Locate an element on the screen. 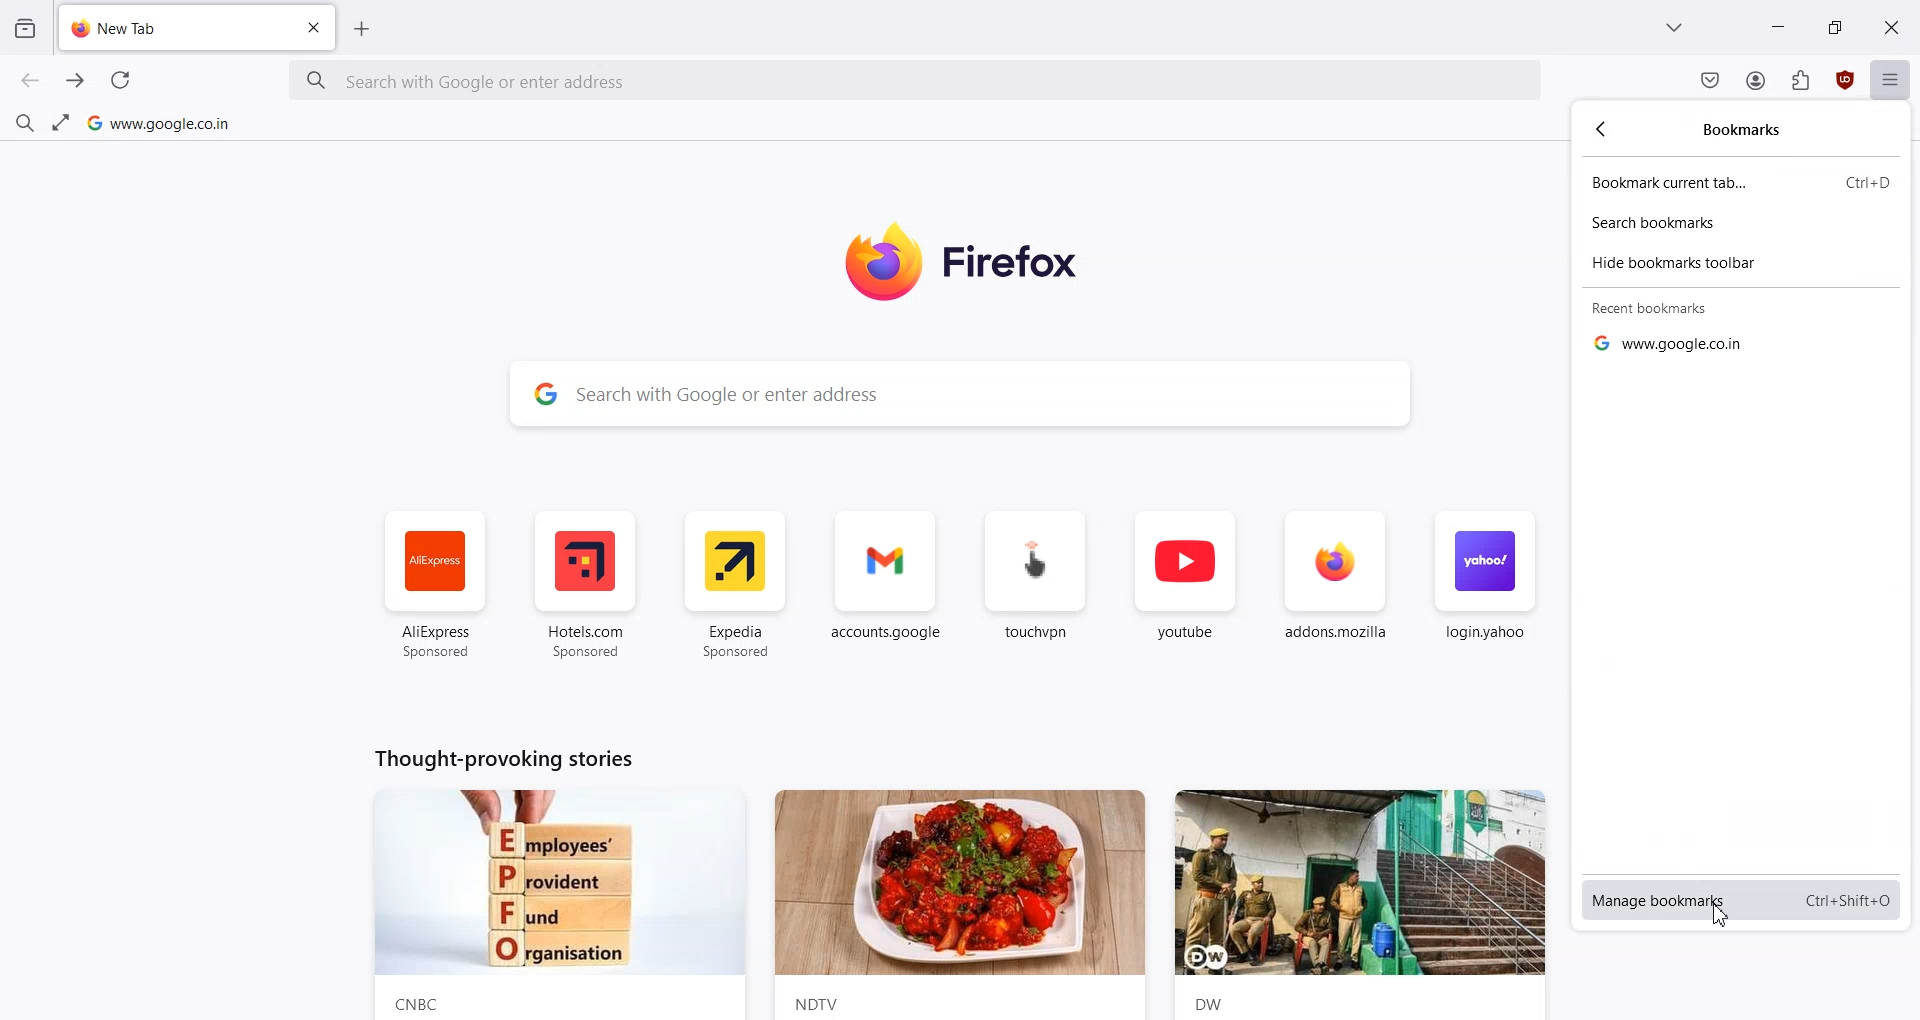 Image resolution: width=1920 pixels, height=1020 pixels. Maximize is located at coordinates (1834, 25).